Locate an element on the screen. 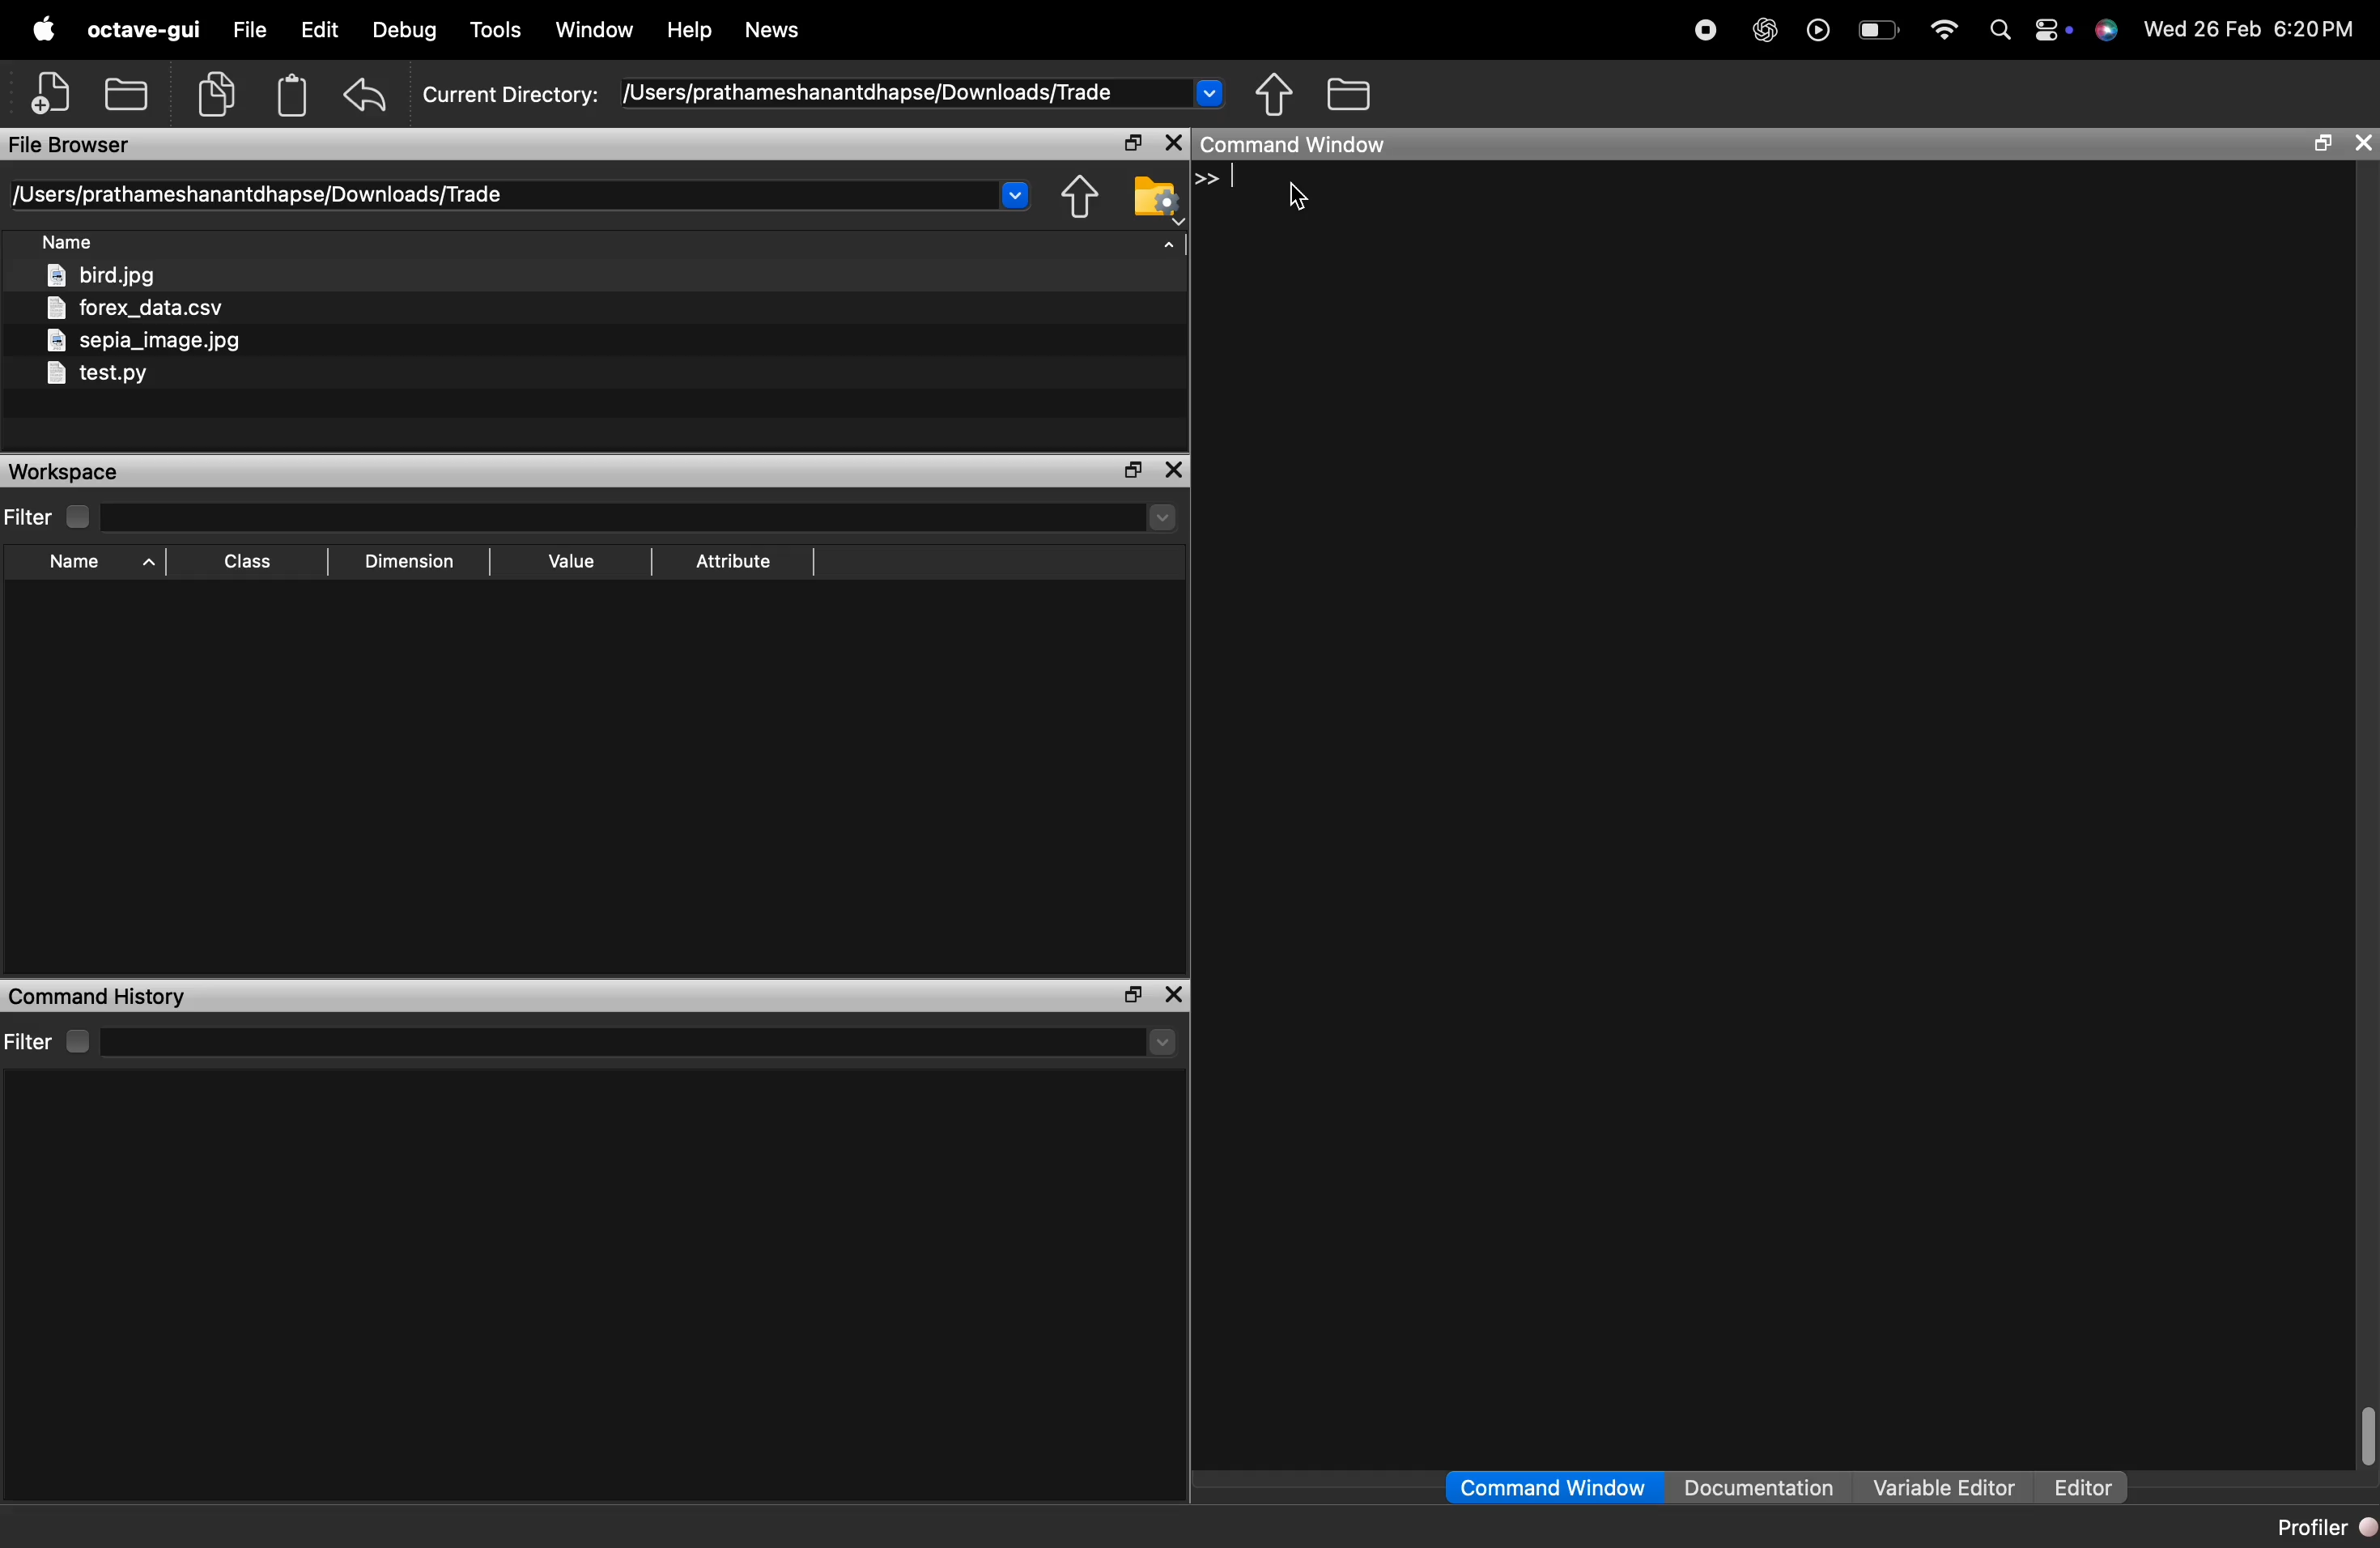  close is located at coordinates (2365, 145).